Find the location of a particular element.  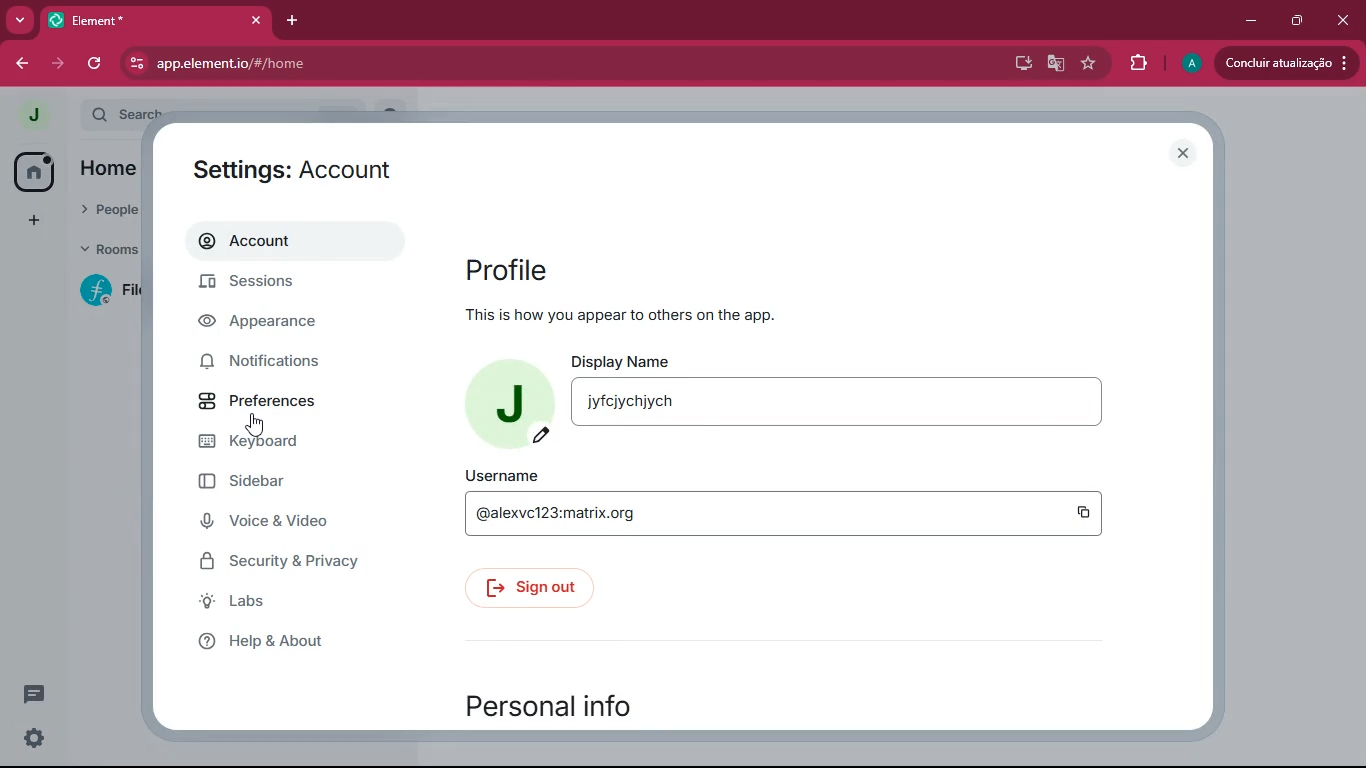

favourite is located at coordinates (1089, 64).